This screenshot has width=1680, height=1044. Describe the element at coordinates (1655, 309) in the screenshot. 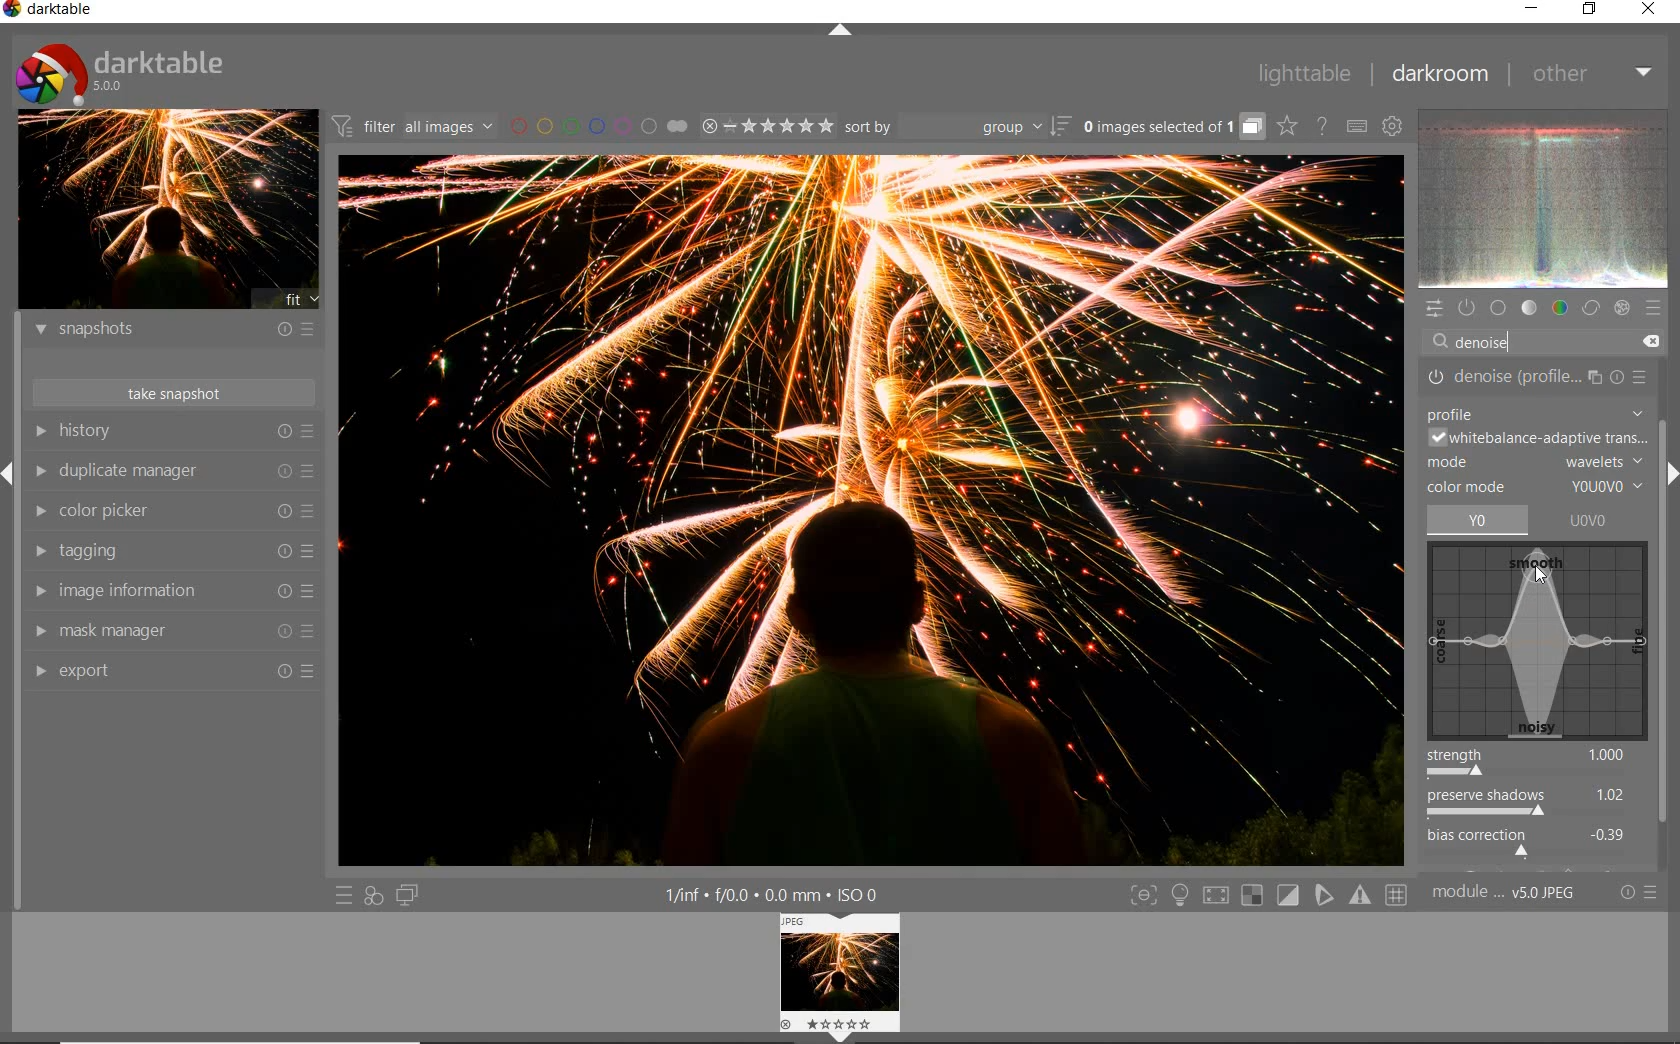

I see `presets` at that location.